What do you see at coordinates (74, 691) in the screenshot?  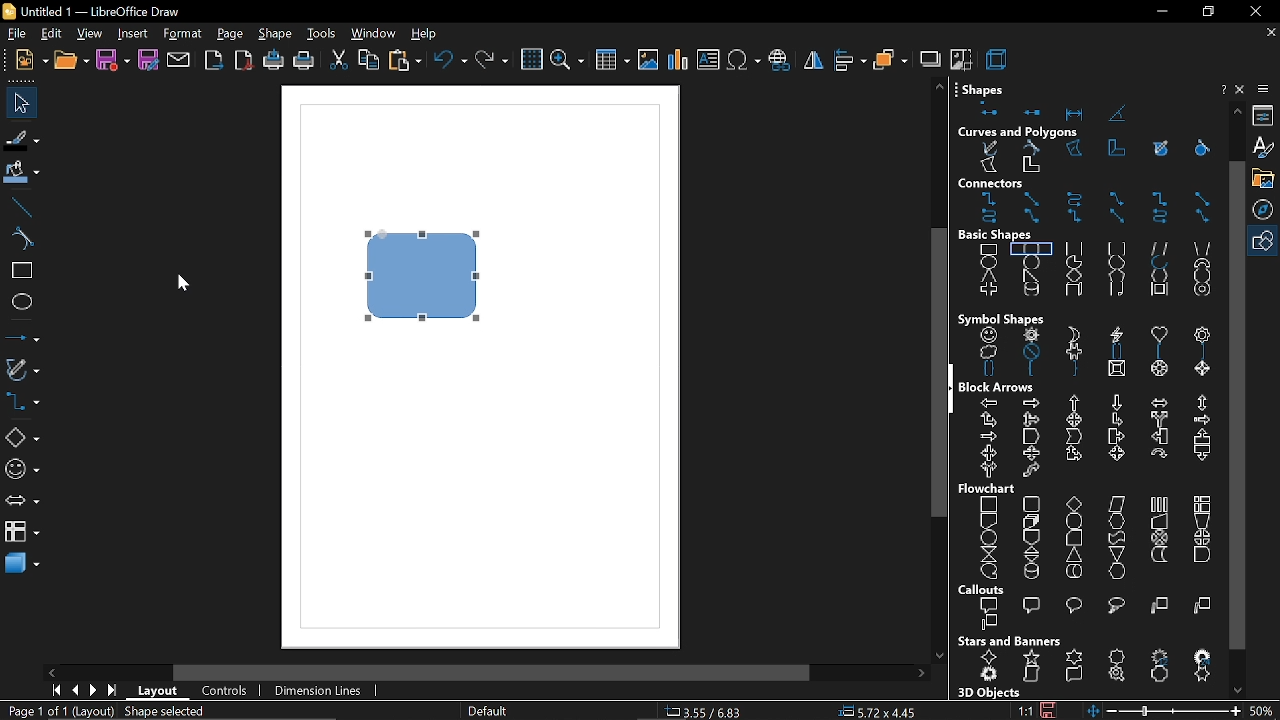 I see `previous page` at bounding box center [74, 691].